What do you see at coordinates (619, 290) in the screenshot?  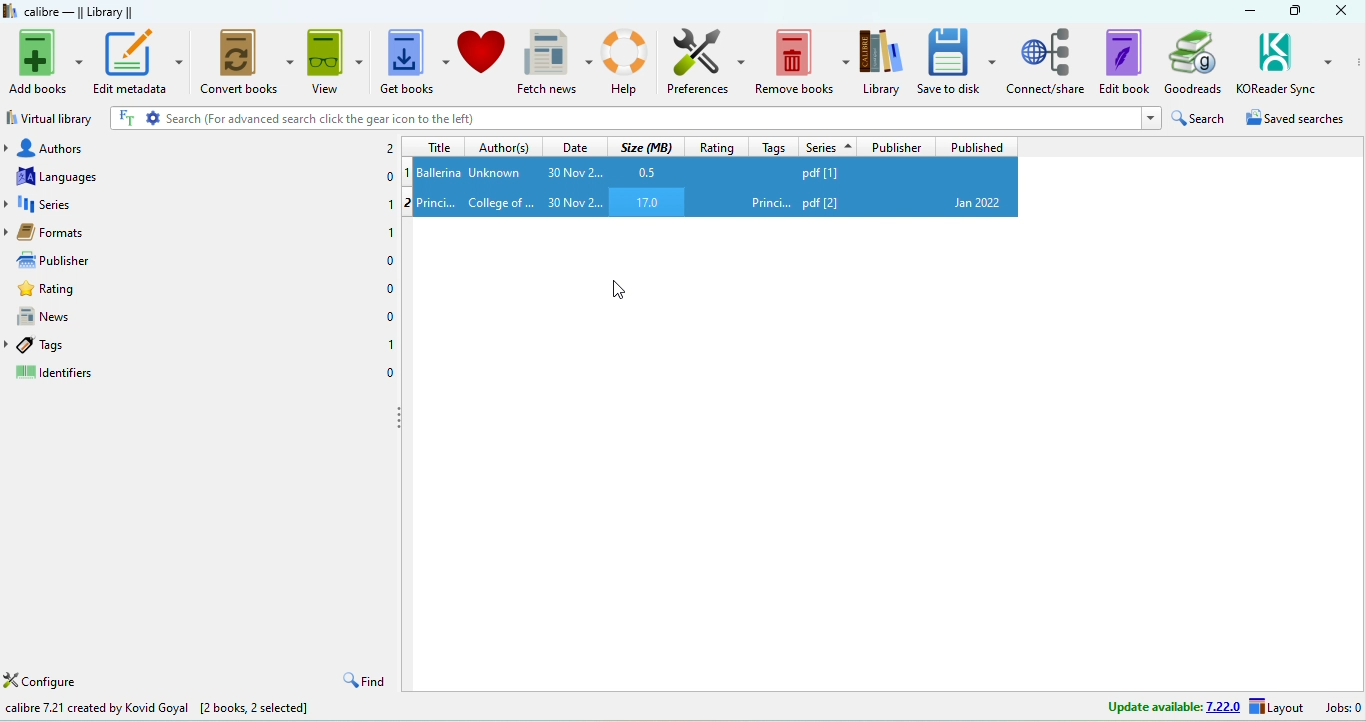 I see `cursor` at bounding box center [619, 290].